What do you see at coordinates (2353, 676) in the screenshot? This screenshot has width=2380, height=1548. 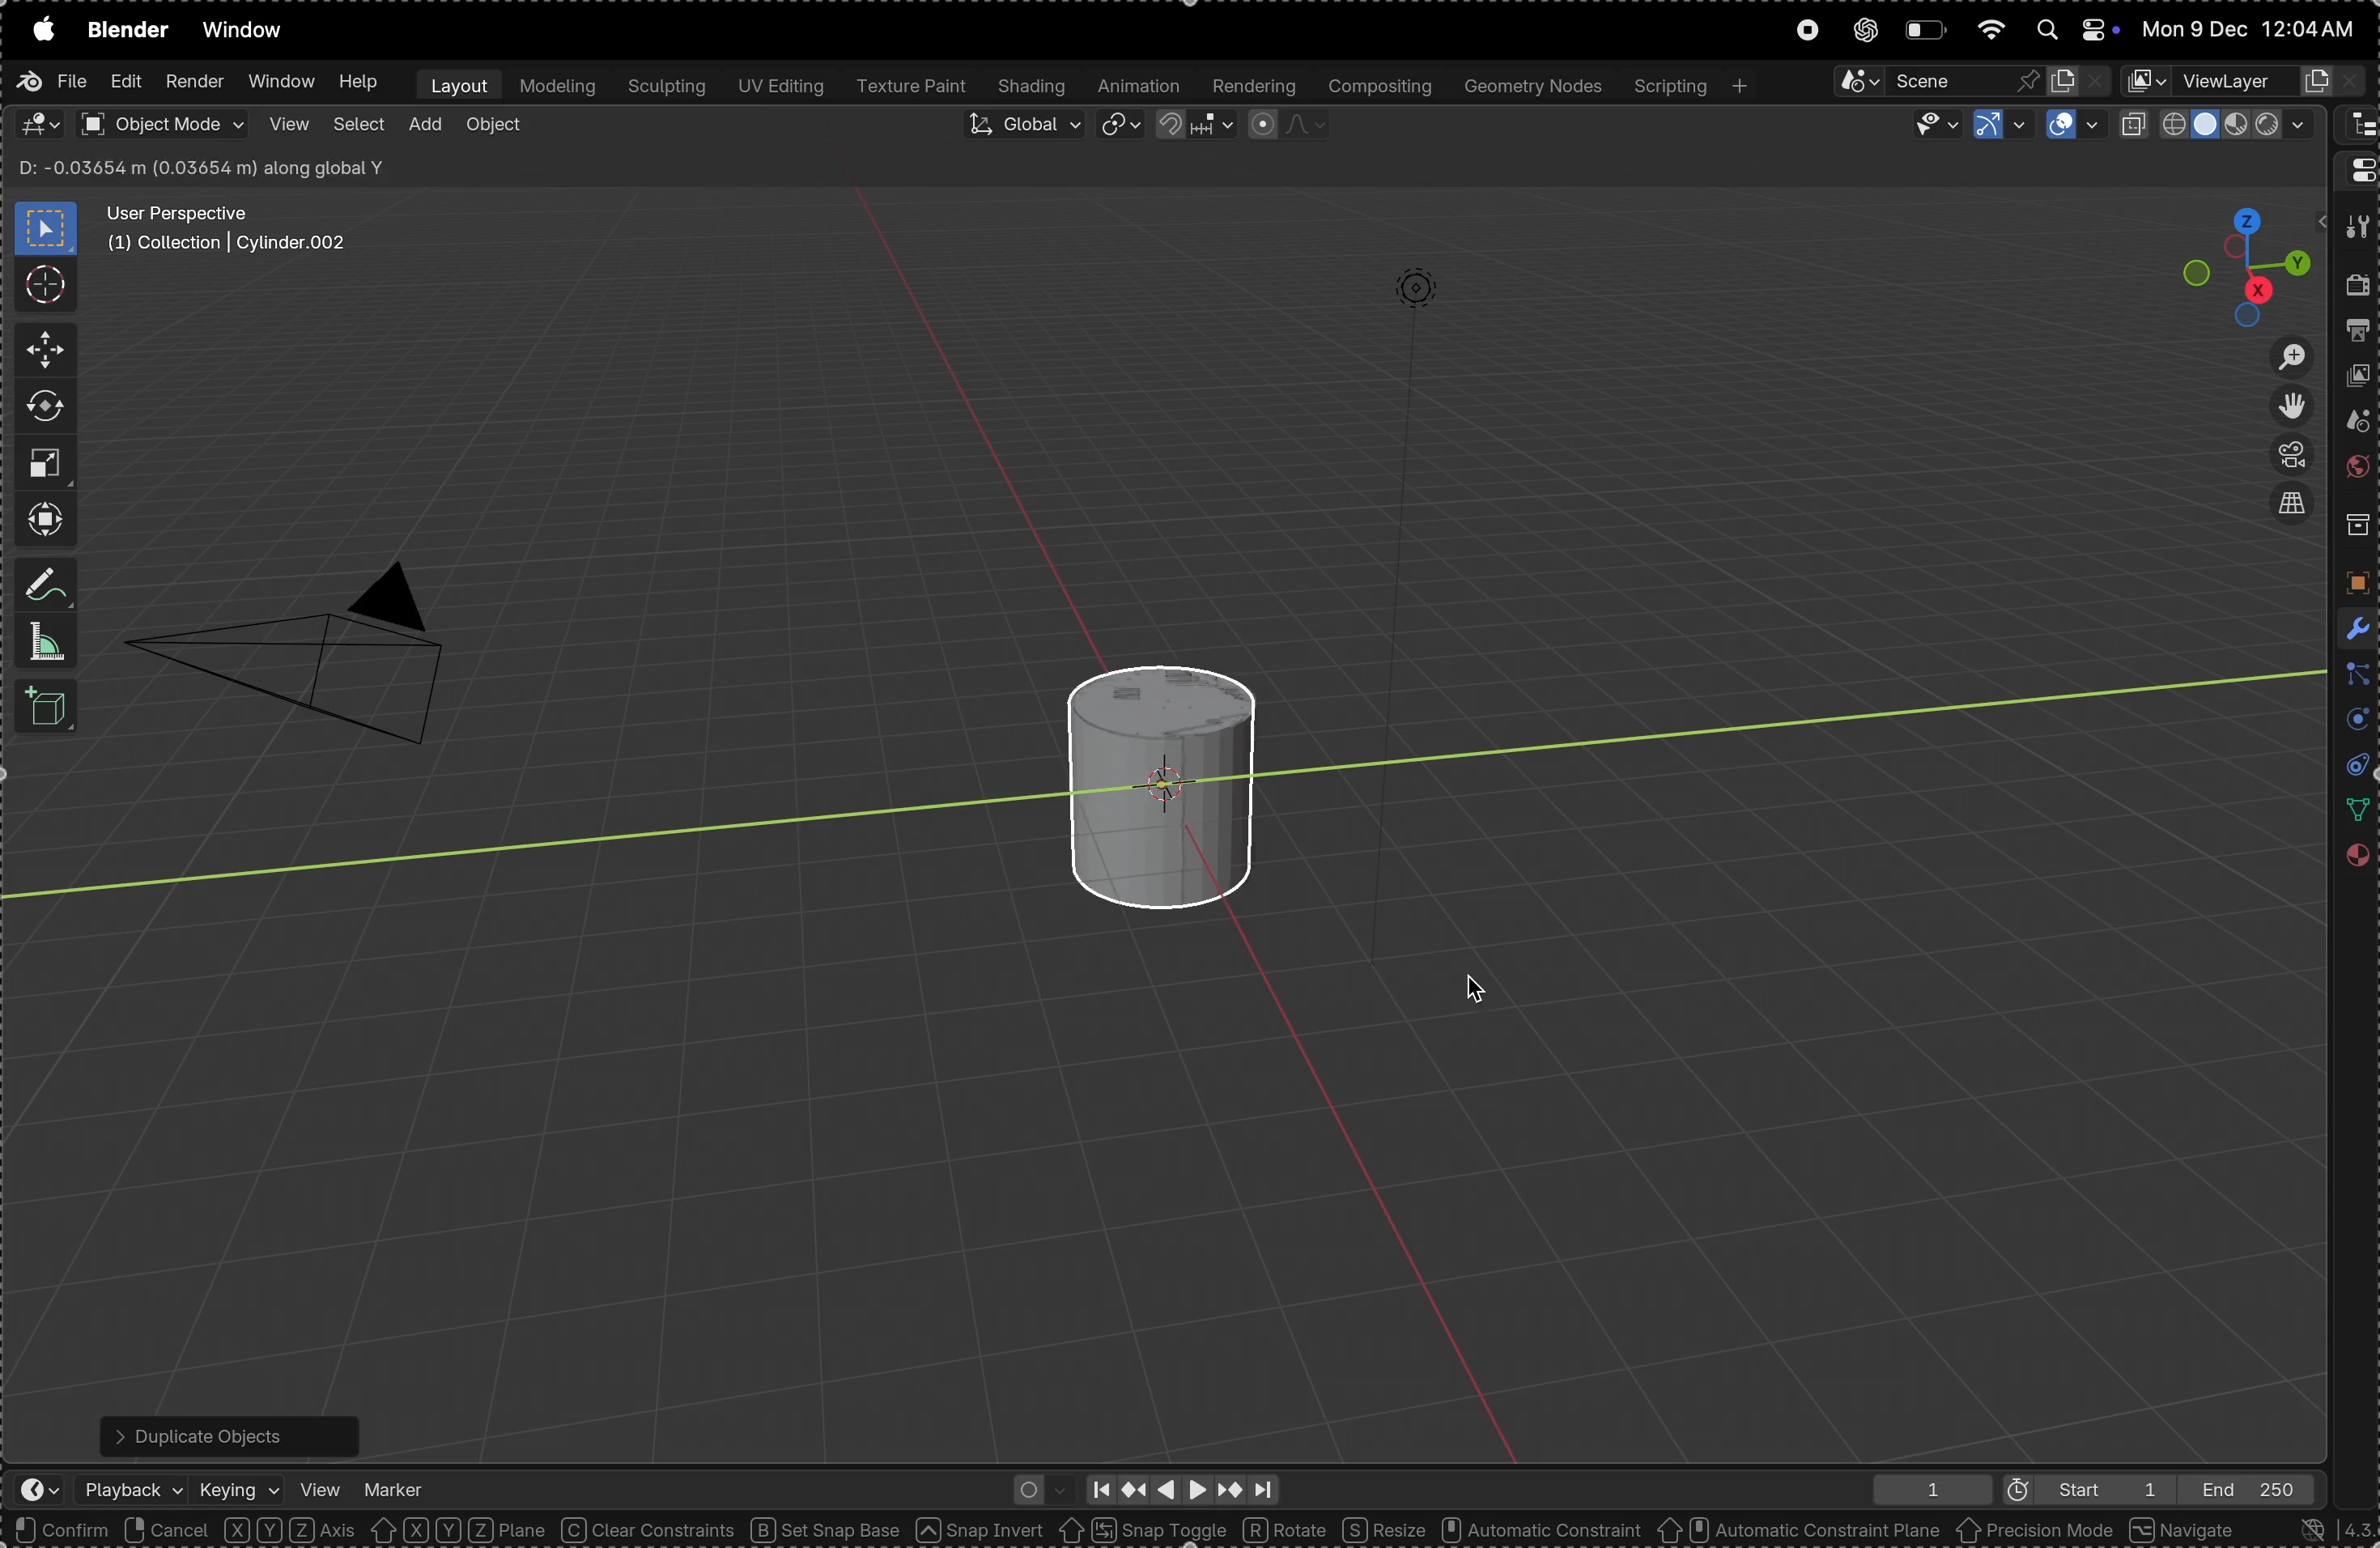 I see `particles` at bounding box center [2353, 676].